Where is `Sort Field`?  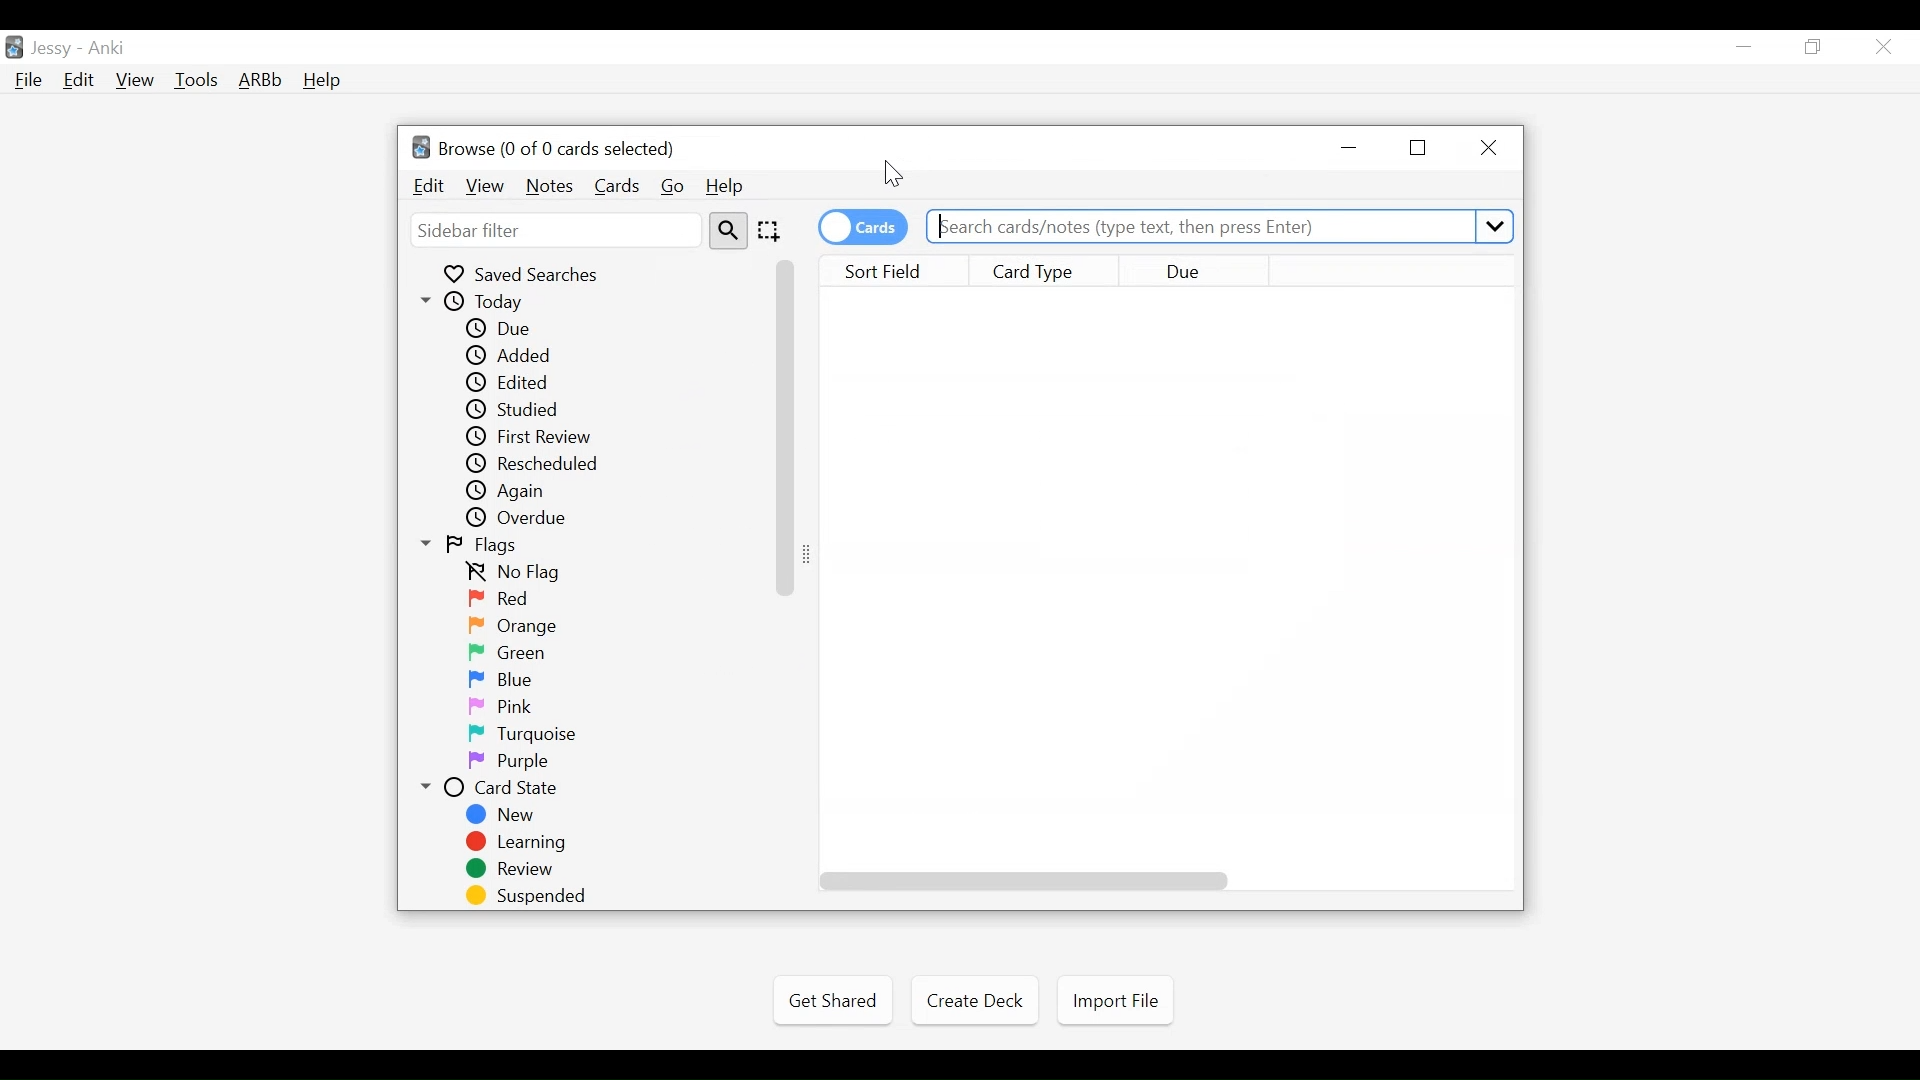 Sort Field is located at coordinates (887, 271).